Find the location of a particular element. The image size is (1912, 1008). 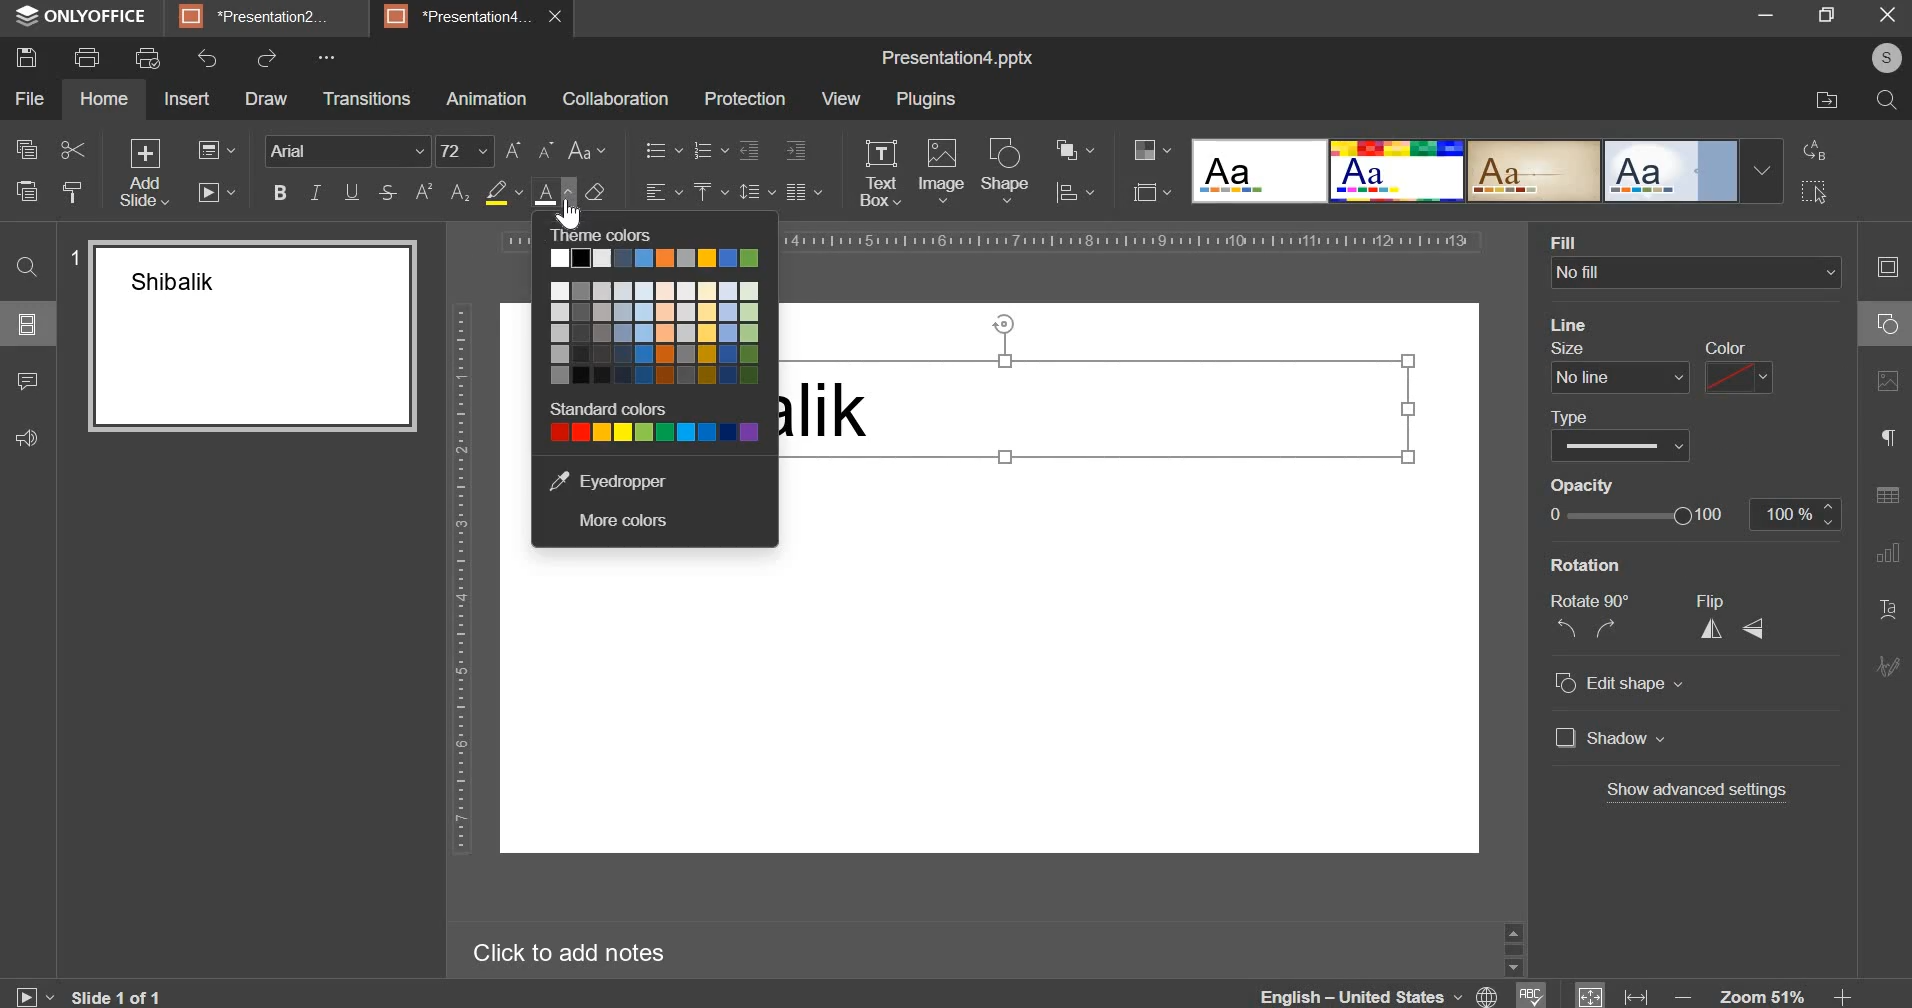

standard colors is located at coordinates (654, 431).